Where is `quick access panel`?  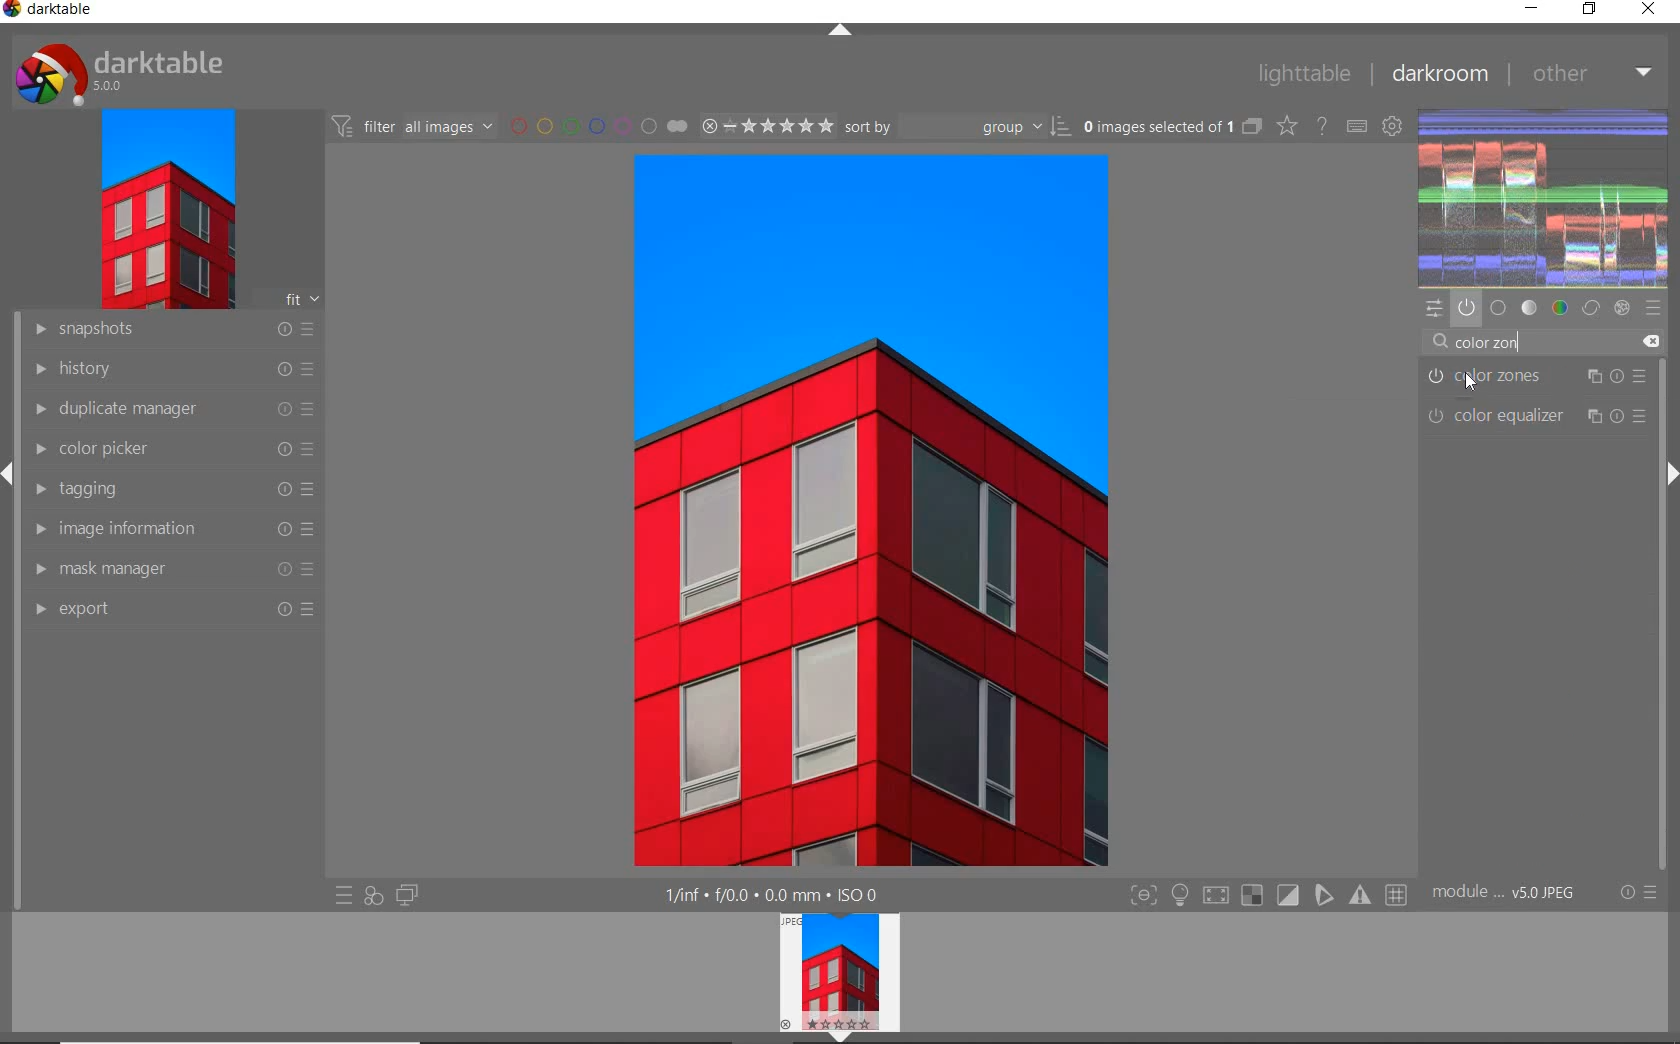 quick access panel is located at coordinates (1435, 309).